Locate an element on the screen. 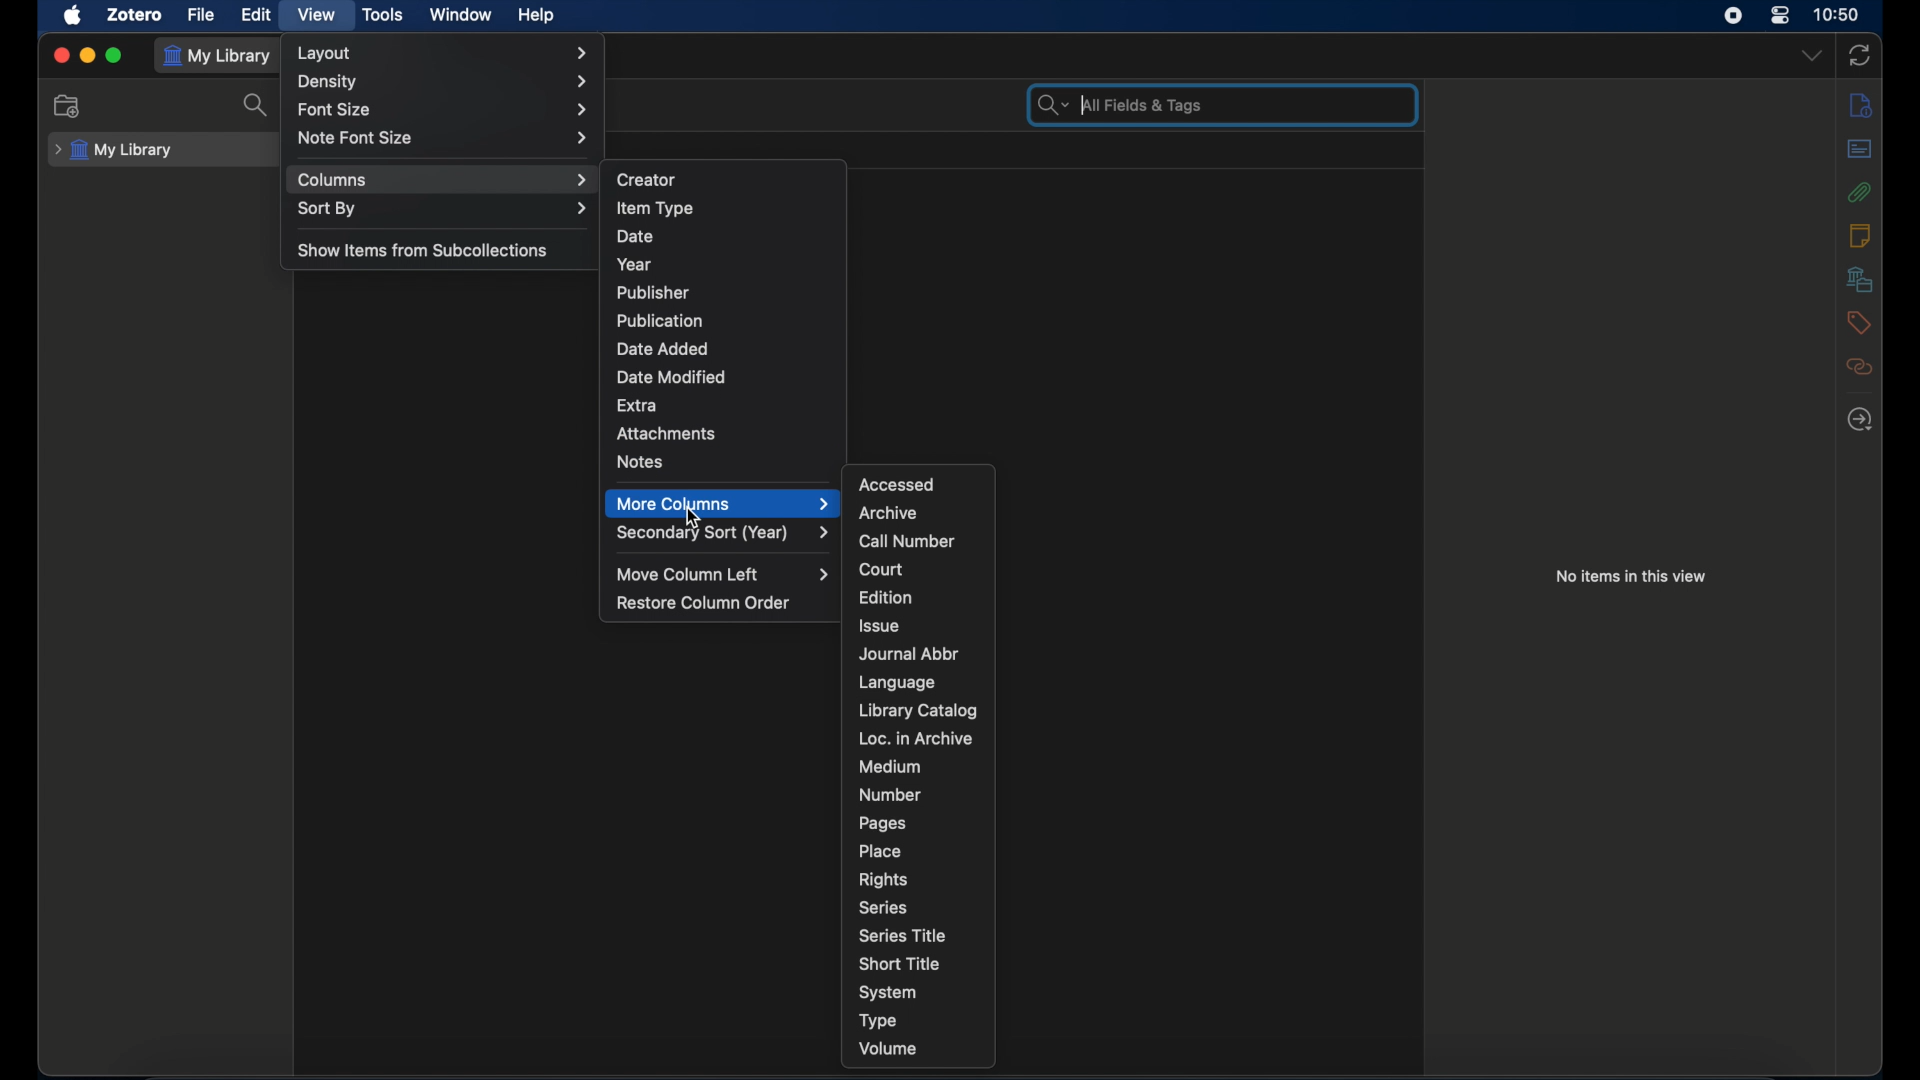 The image size is (1920, 1080). extra is located at coordinates (638, 405).